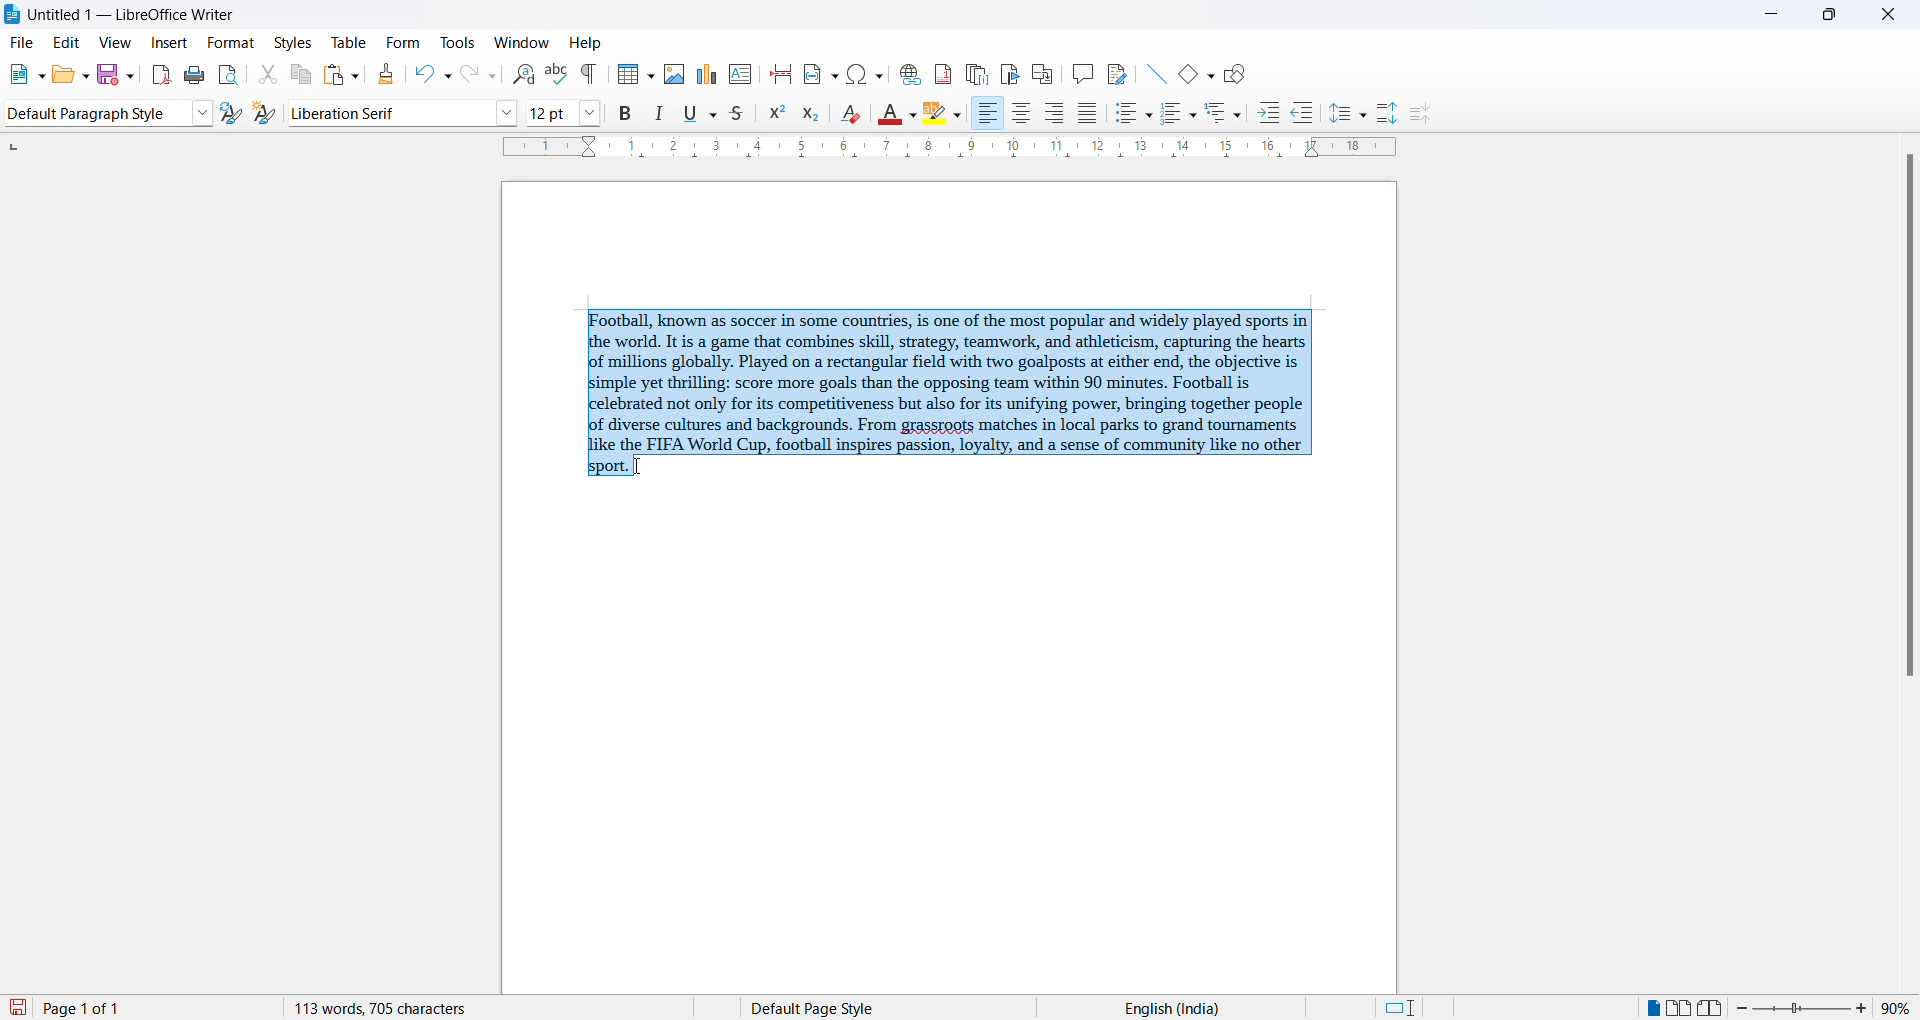  What do you see at coordinates (1124, 114) in the screenshot?
I see `toggle unordered list` at bounding box center [1124, 114].